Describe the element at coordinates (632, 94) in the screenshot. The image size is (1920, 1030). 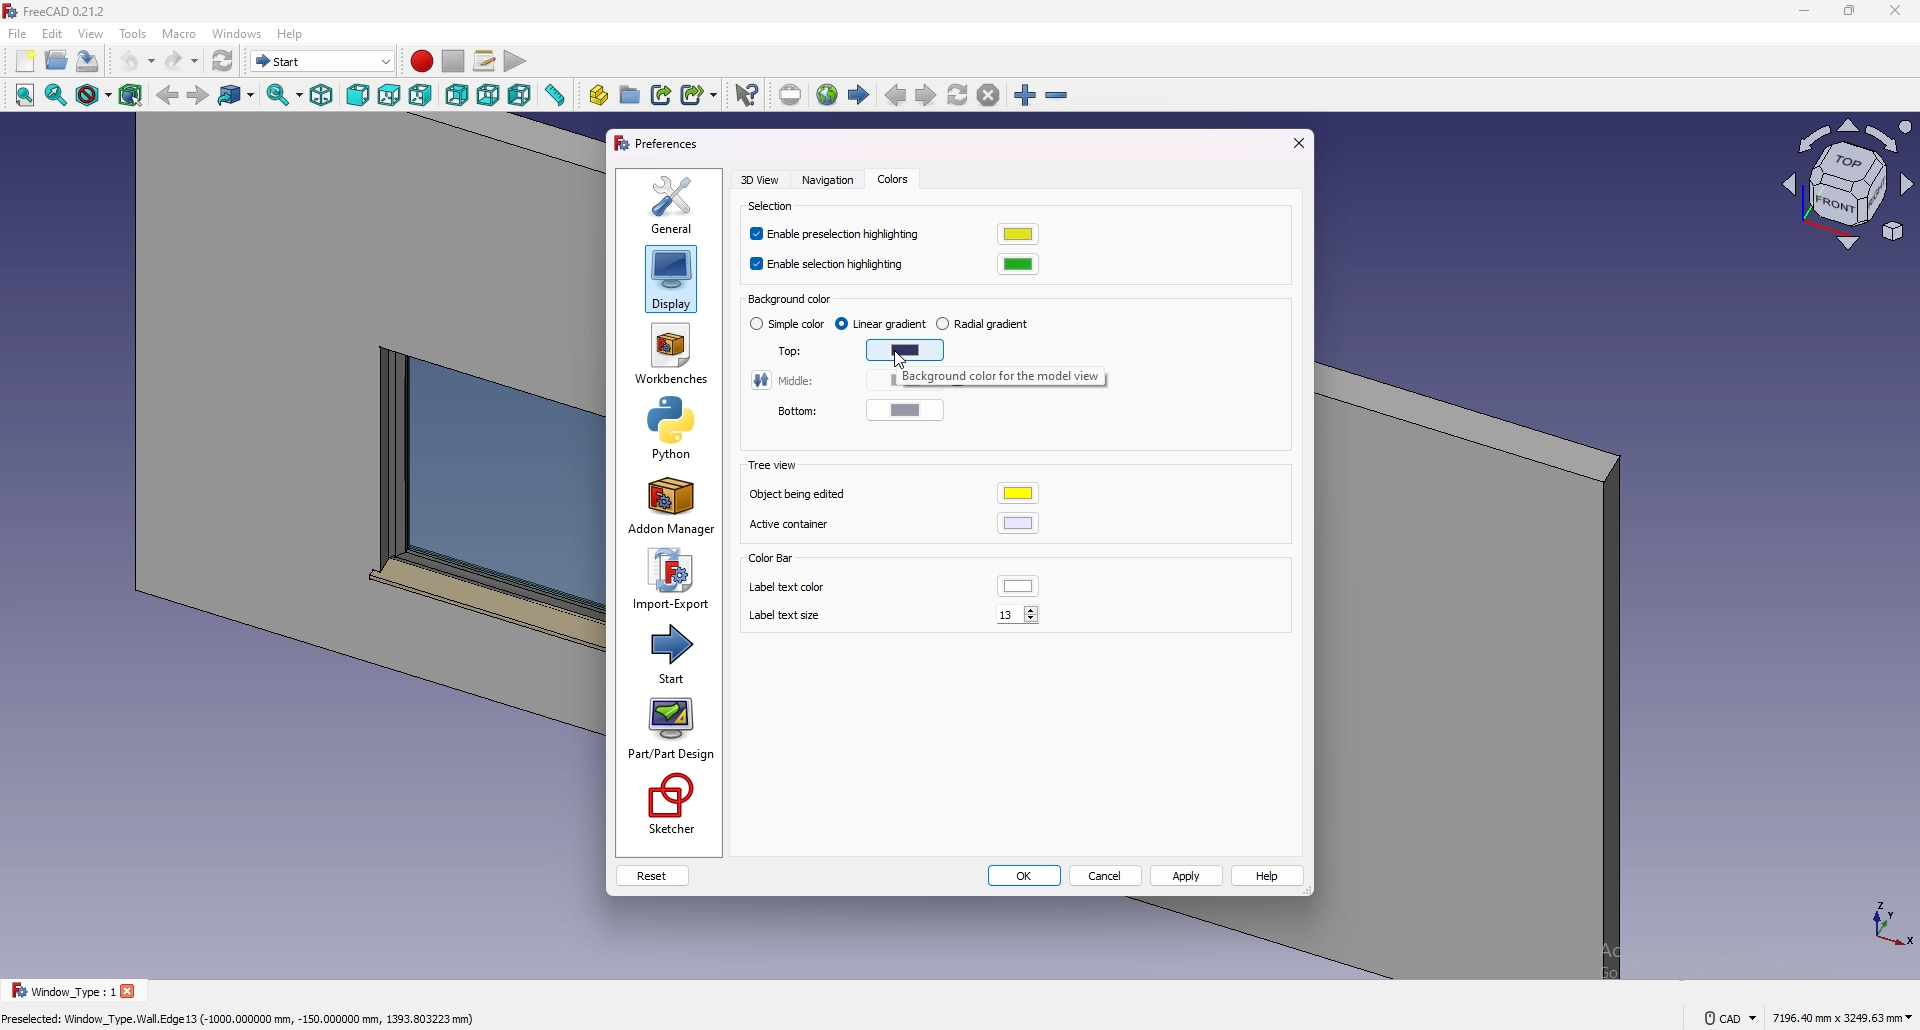
I see `create group` at that location.